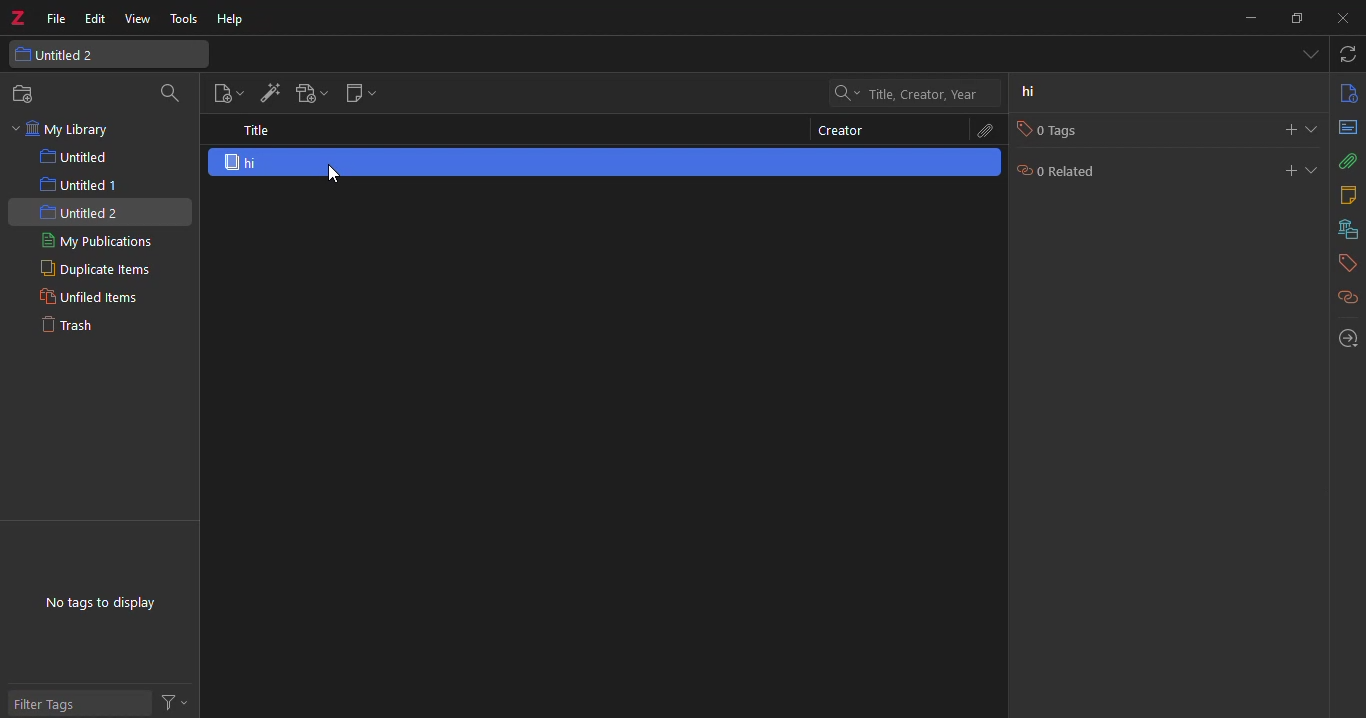  I want to click on add, so click(1287, 169).